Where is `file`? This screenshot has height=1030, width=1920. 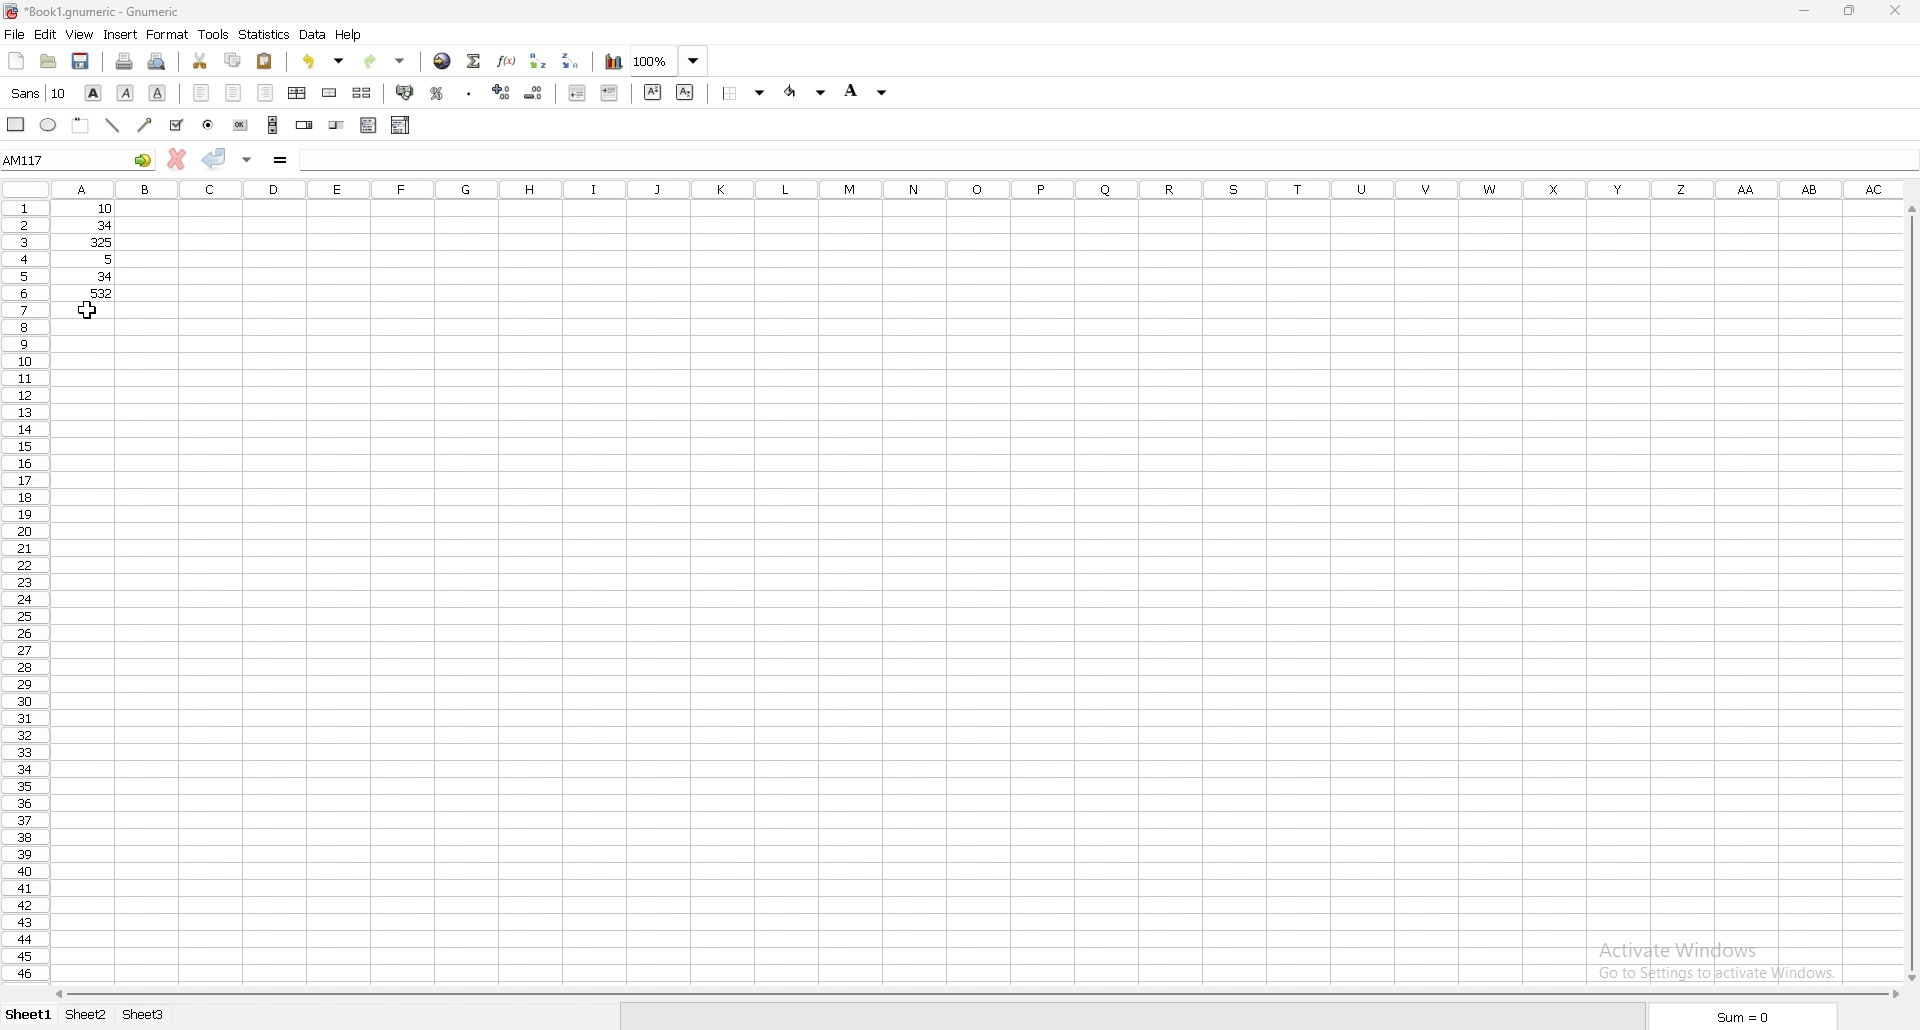 file is located at coordinates (16, 35).